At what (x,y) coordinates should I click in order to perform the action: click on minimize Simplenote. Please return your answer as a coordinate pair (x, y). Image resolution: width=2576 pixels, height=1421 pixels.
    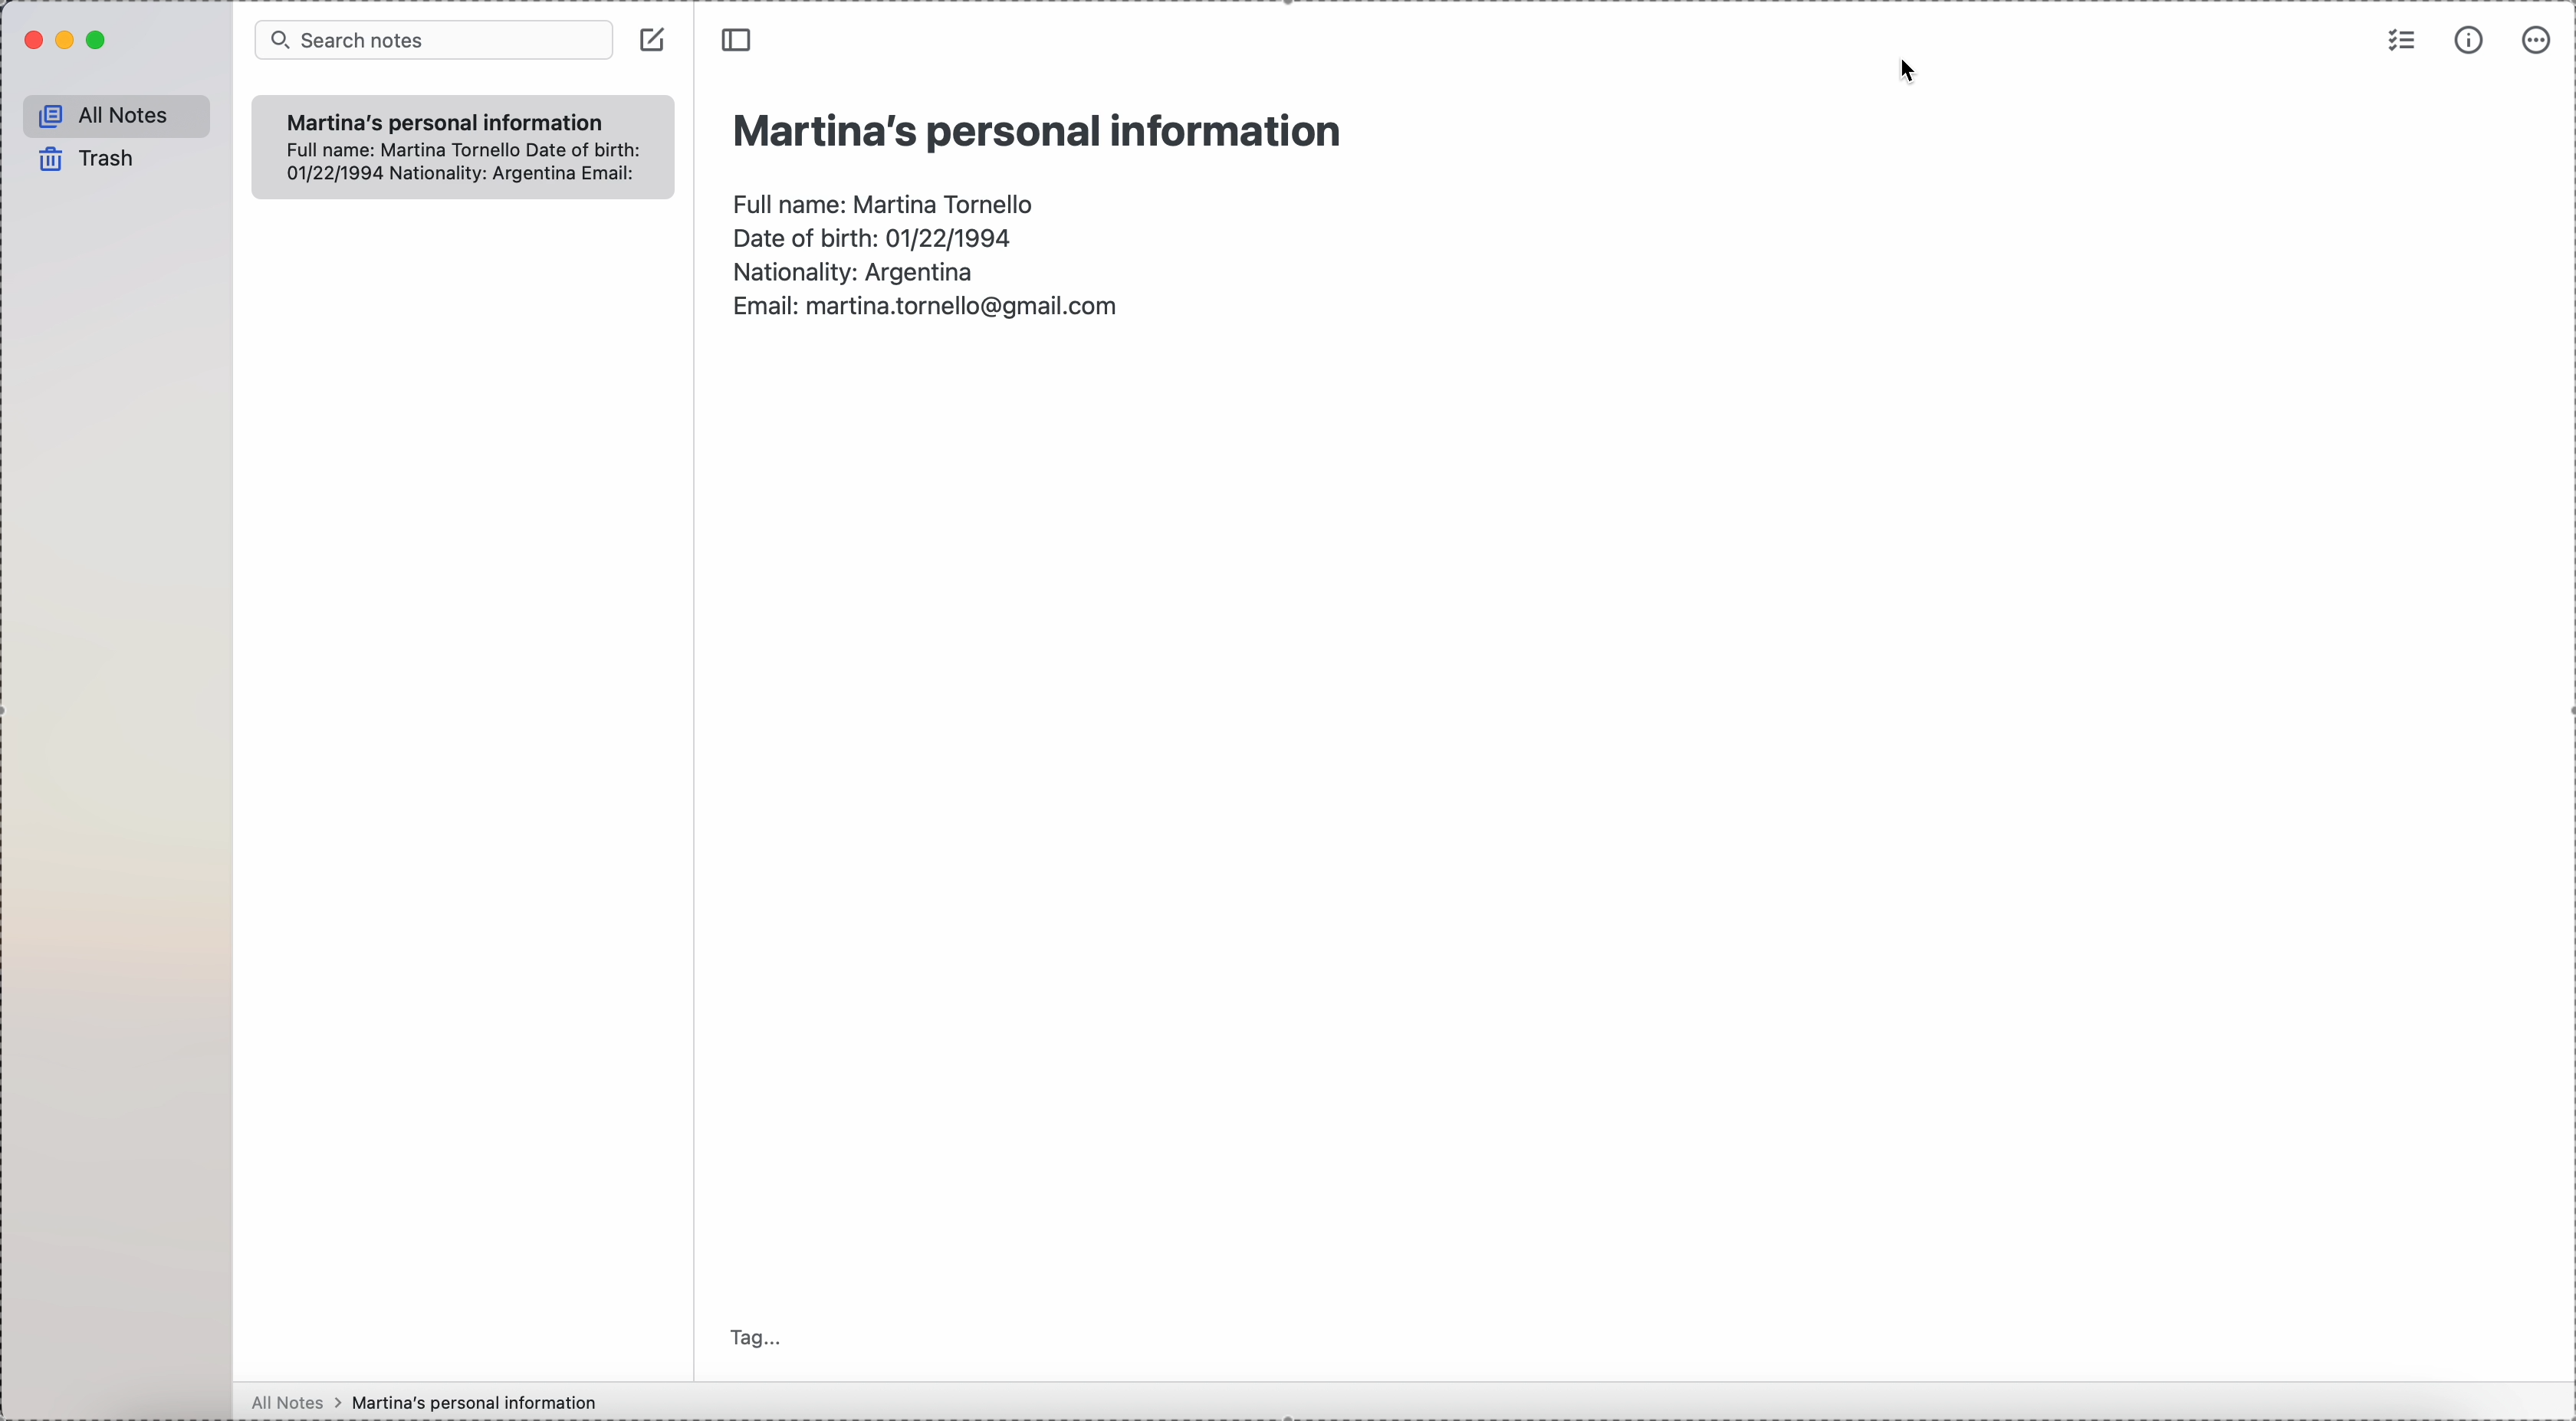
    Looking at the image, I should click on (69, 40).